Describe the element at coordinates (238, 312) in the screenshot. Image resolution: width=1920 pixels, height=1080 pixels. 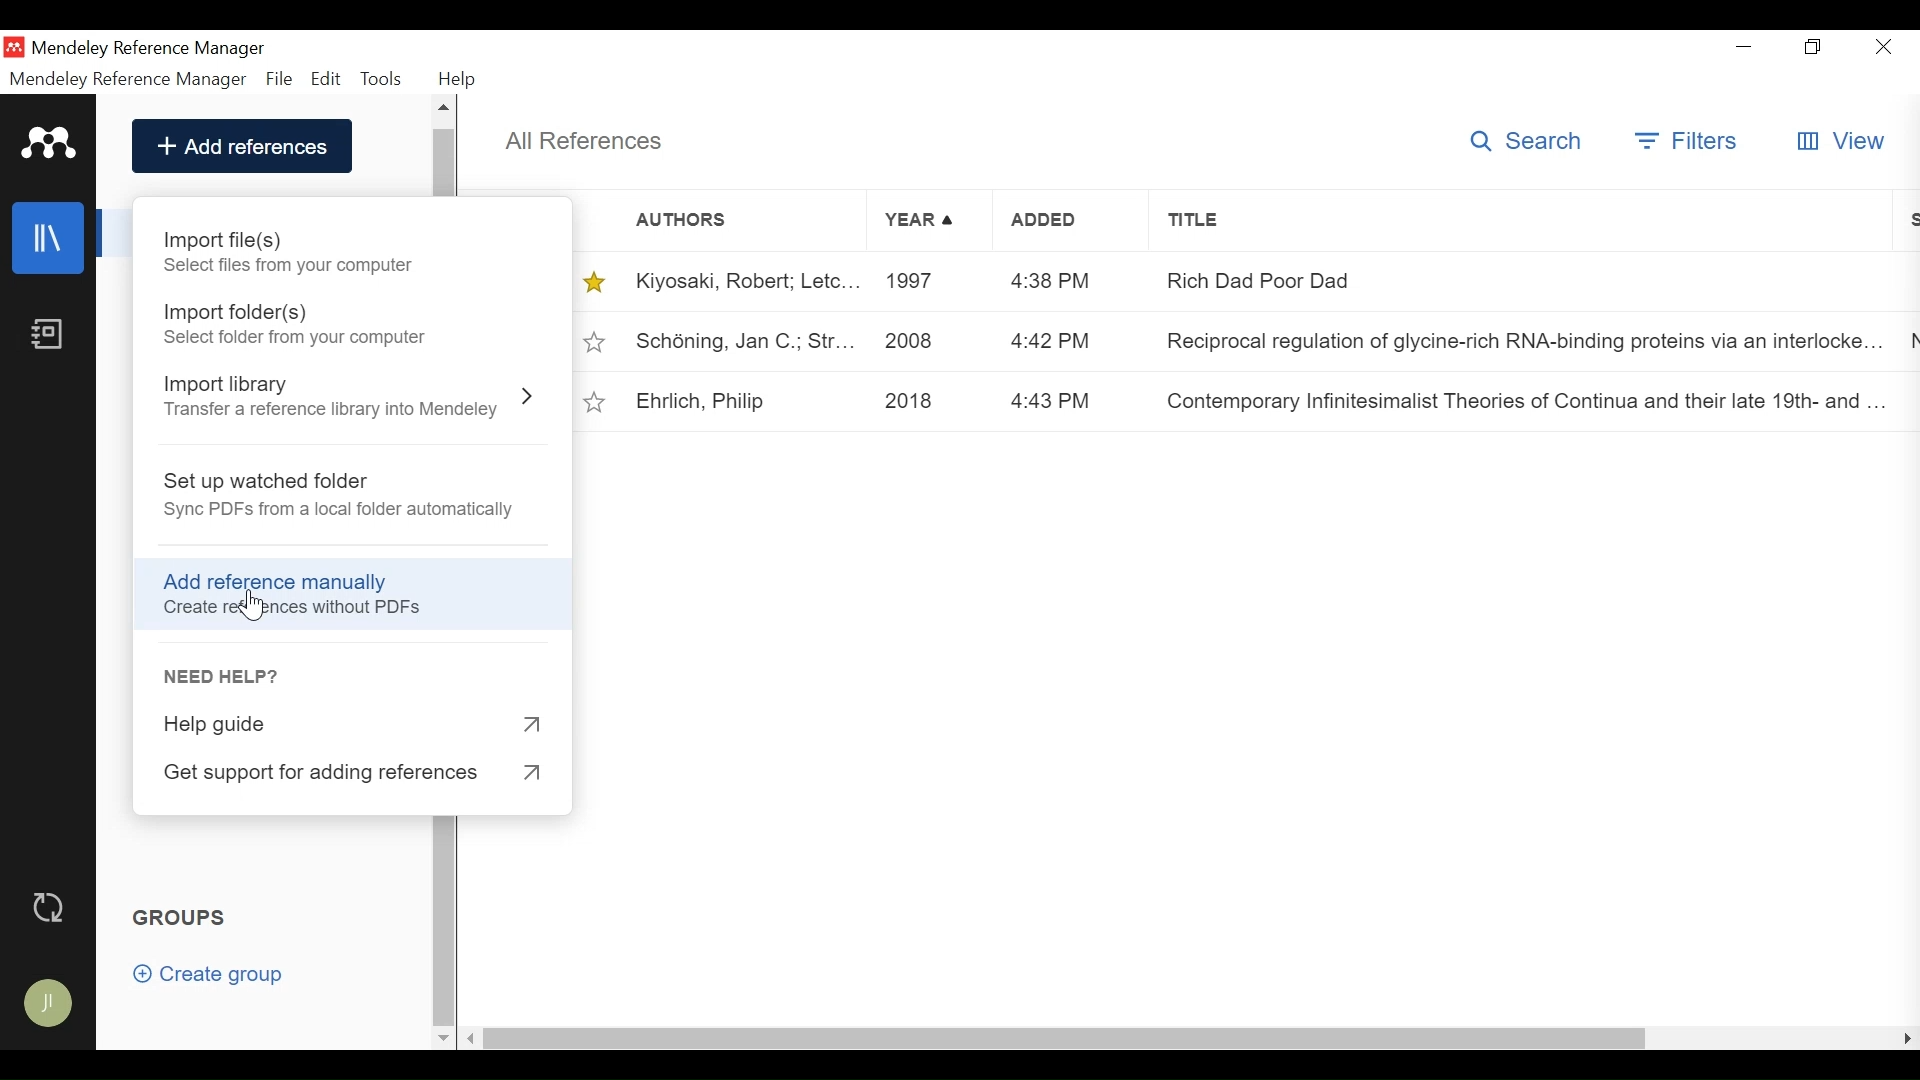
I see `Import Folder` at that location.